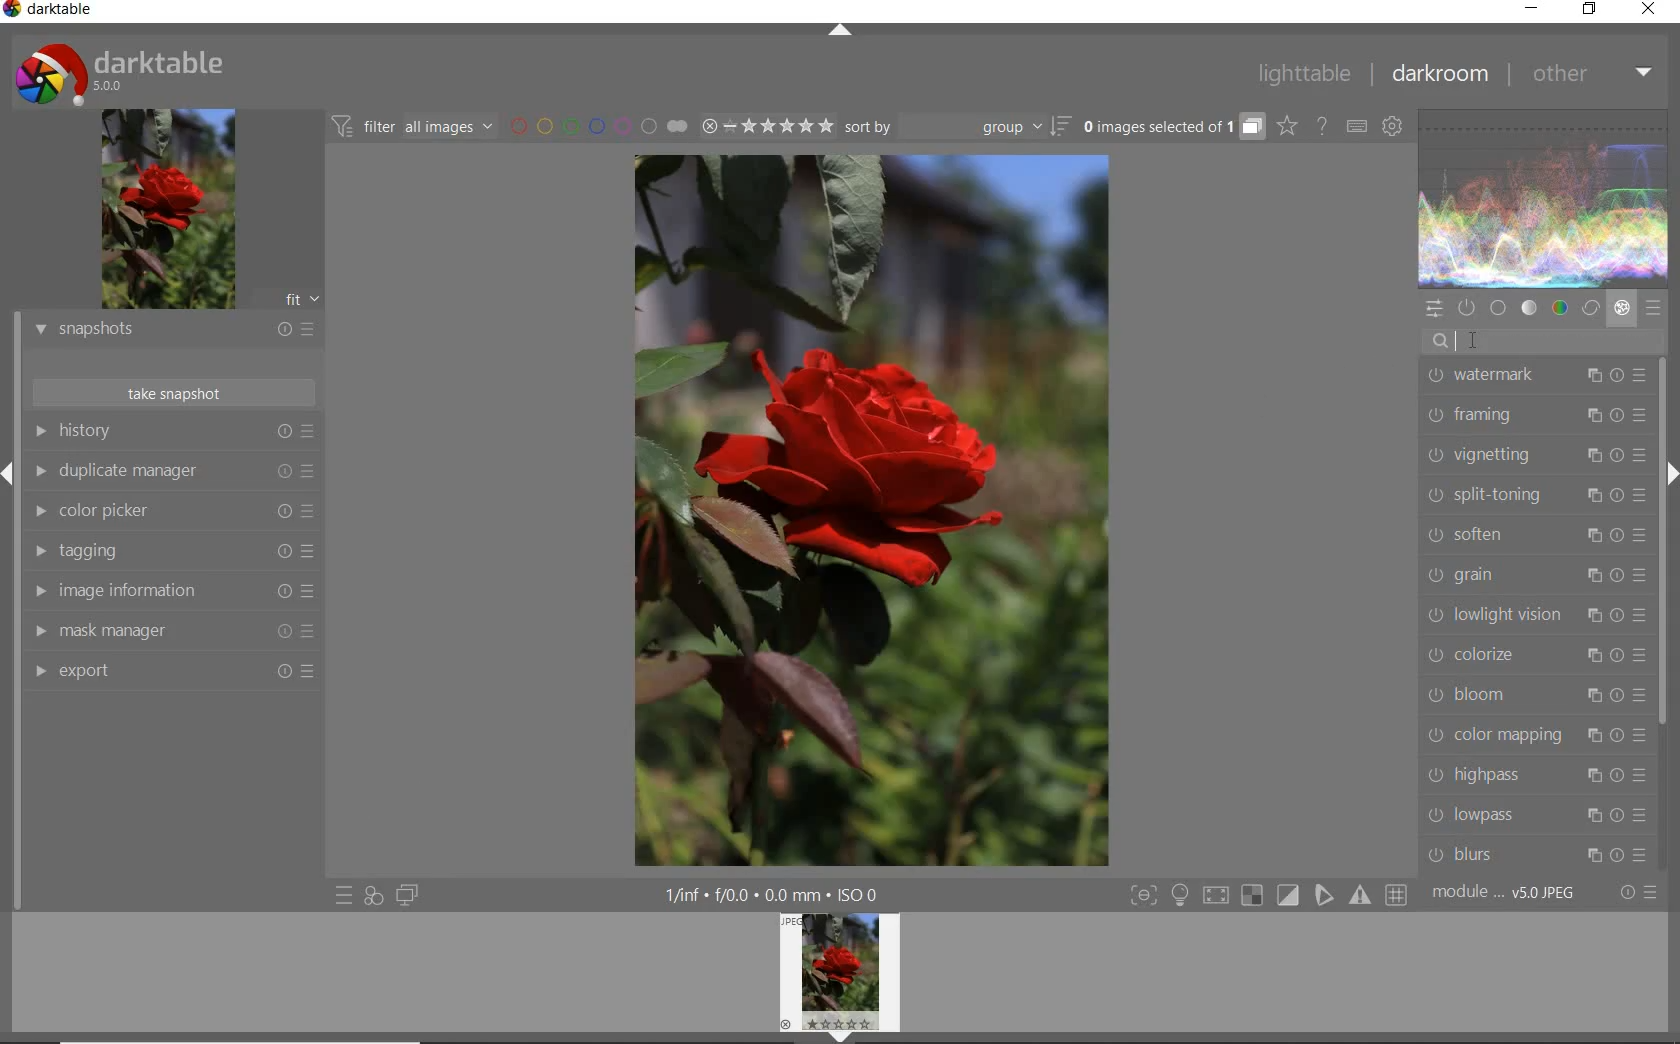 This screenshot has width=1680, height=1044. I want to click on reset or presets and preferences, so click(1639, 893).